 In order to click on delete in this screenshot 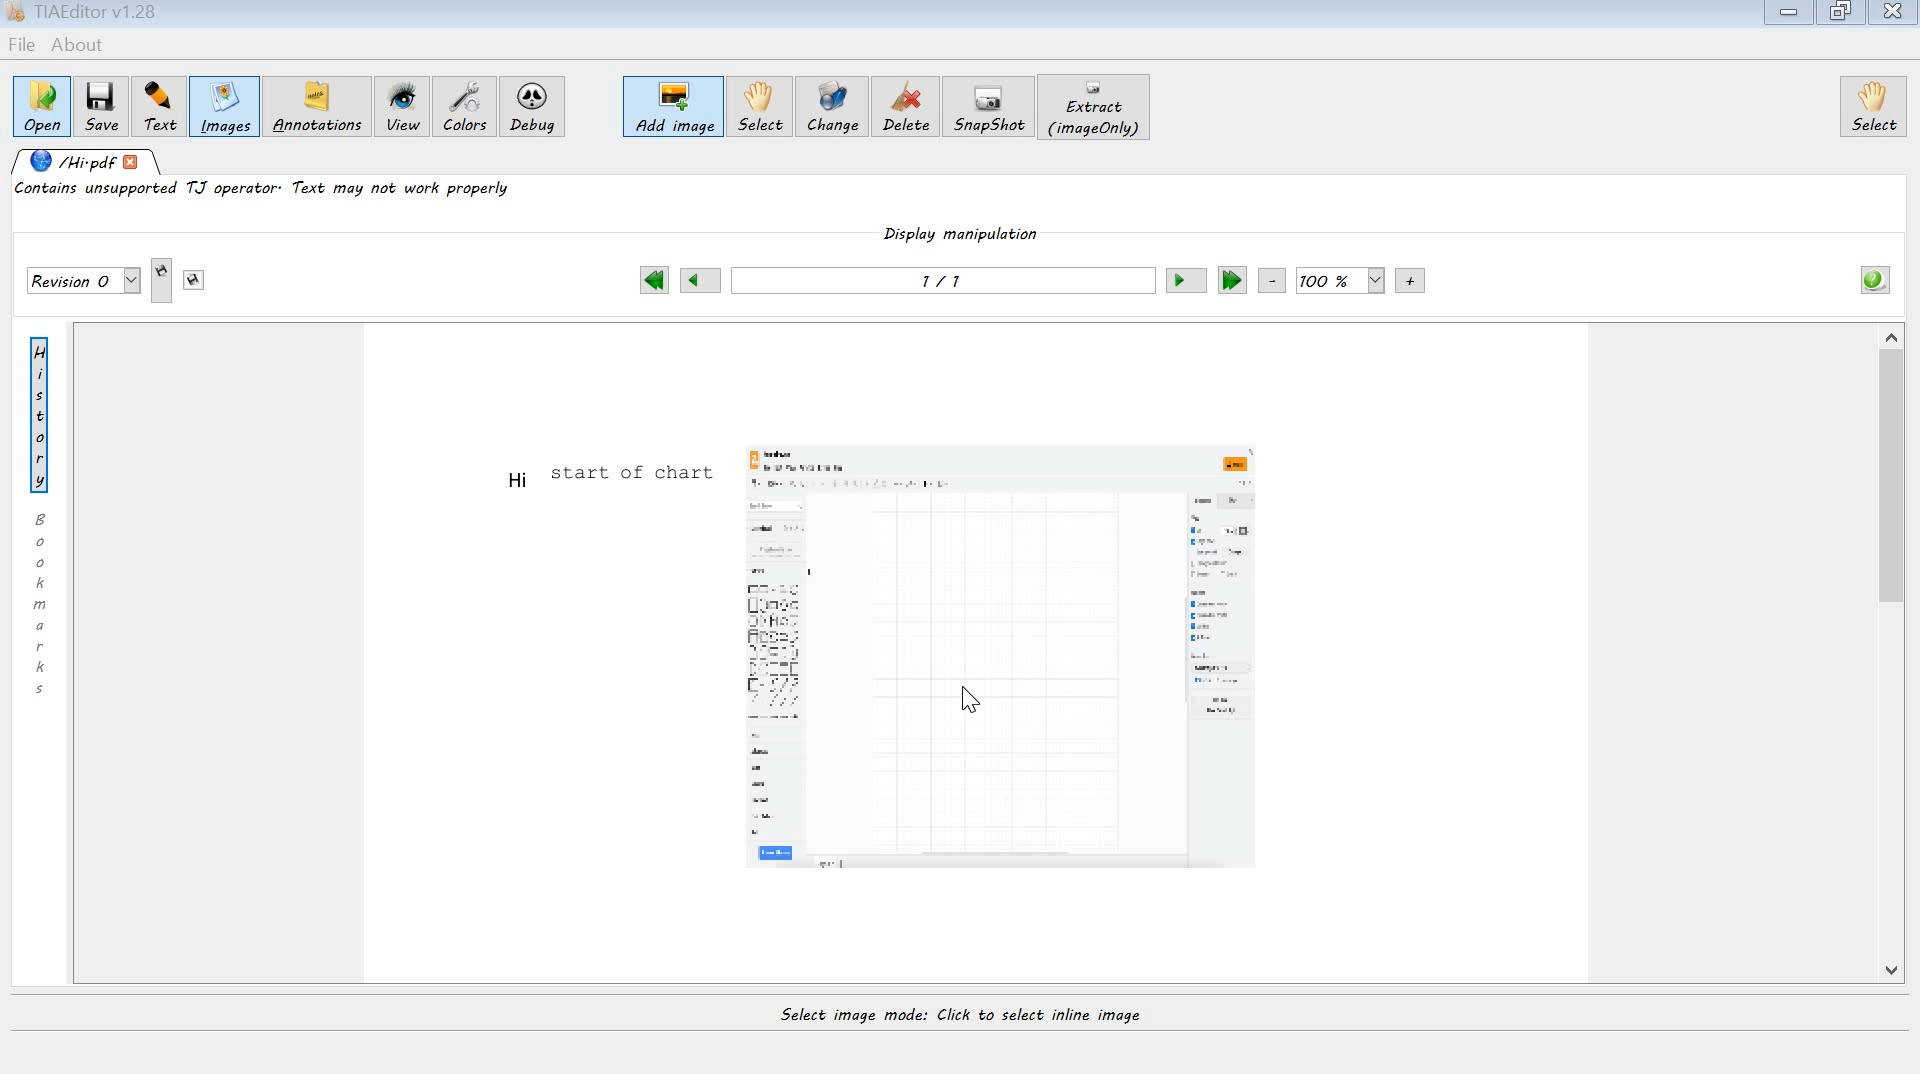, I will do `click(910, 110)`.